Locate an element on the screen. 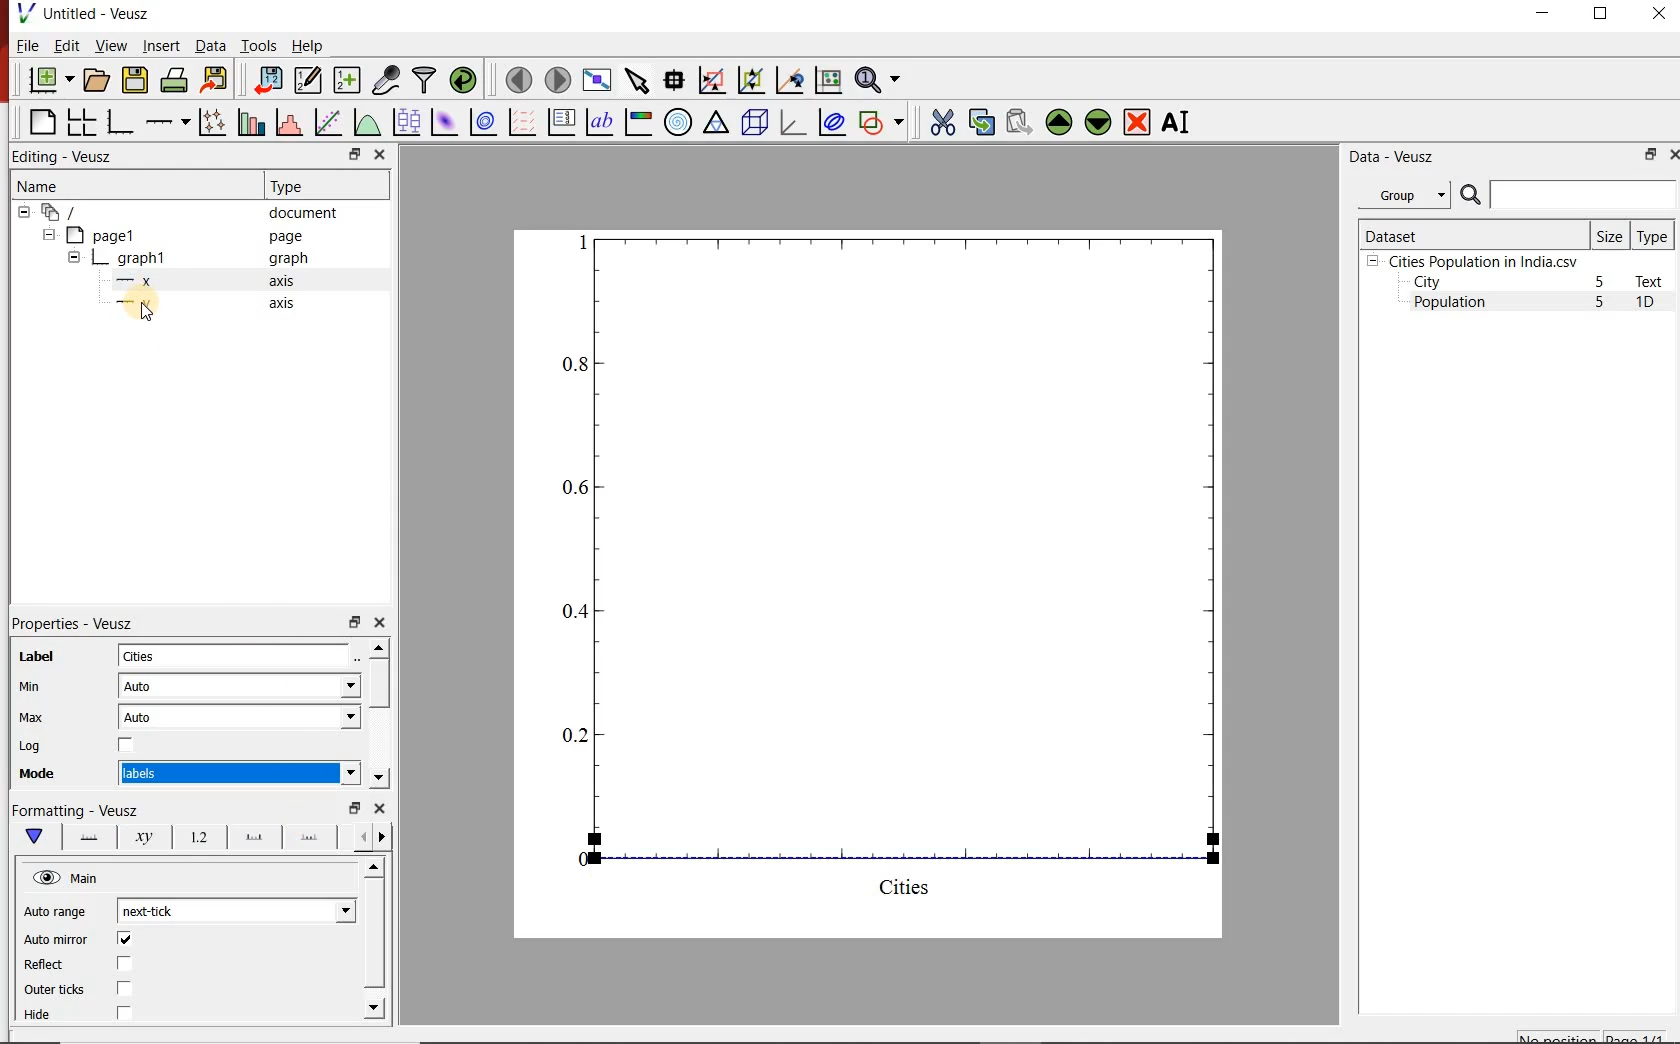  plot key is located at coordinates (560, 122).